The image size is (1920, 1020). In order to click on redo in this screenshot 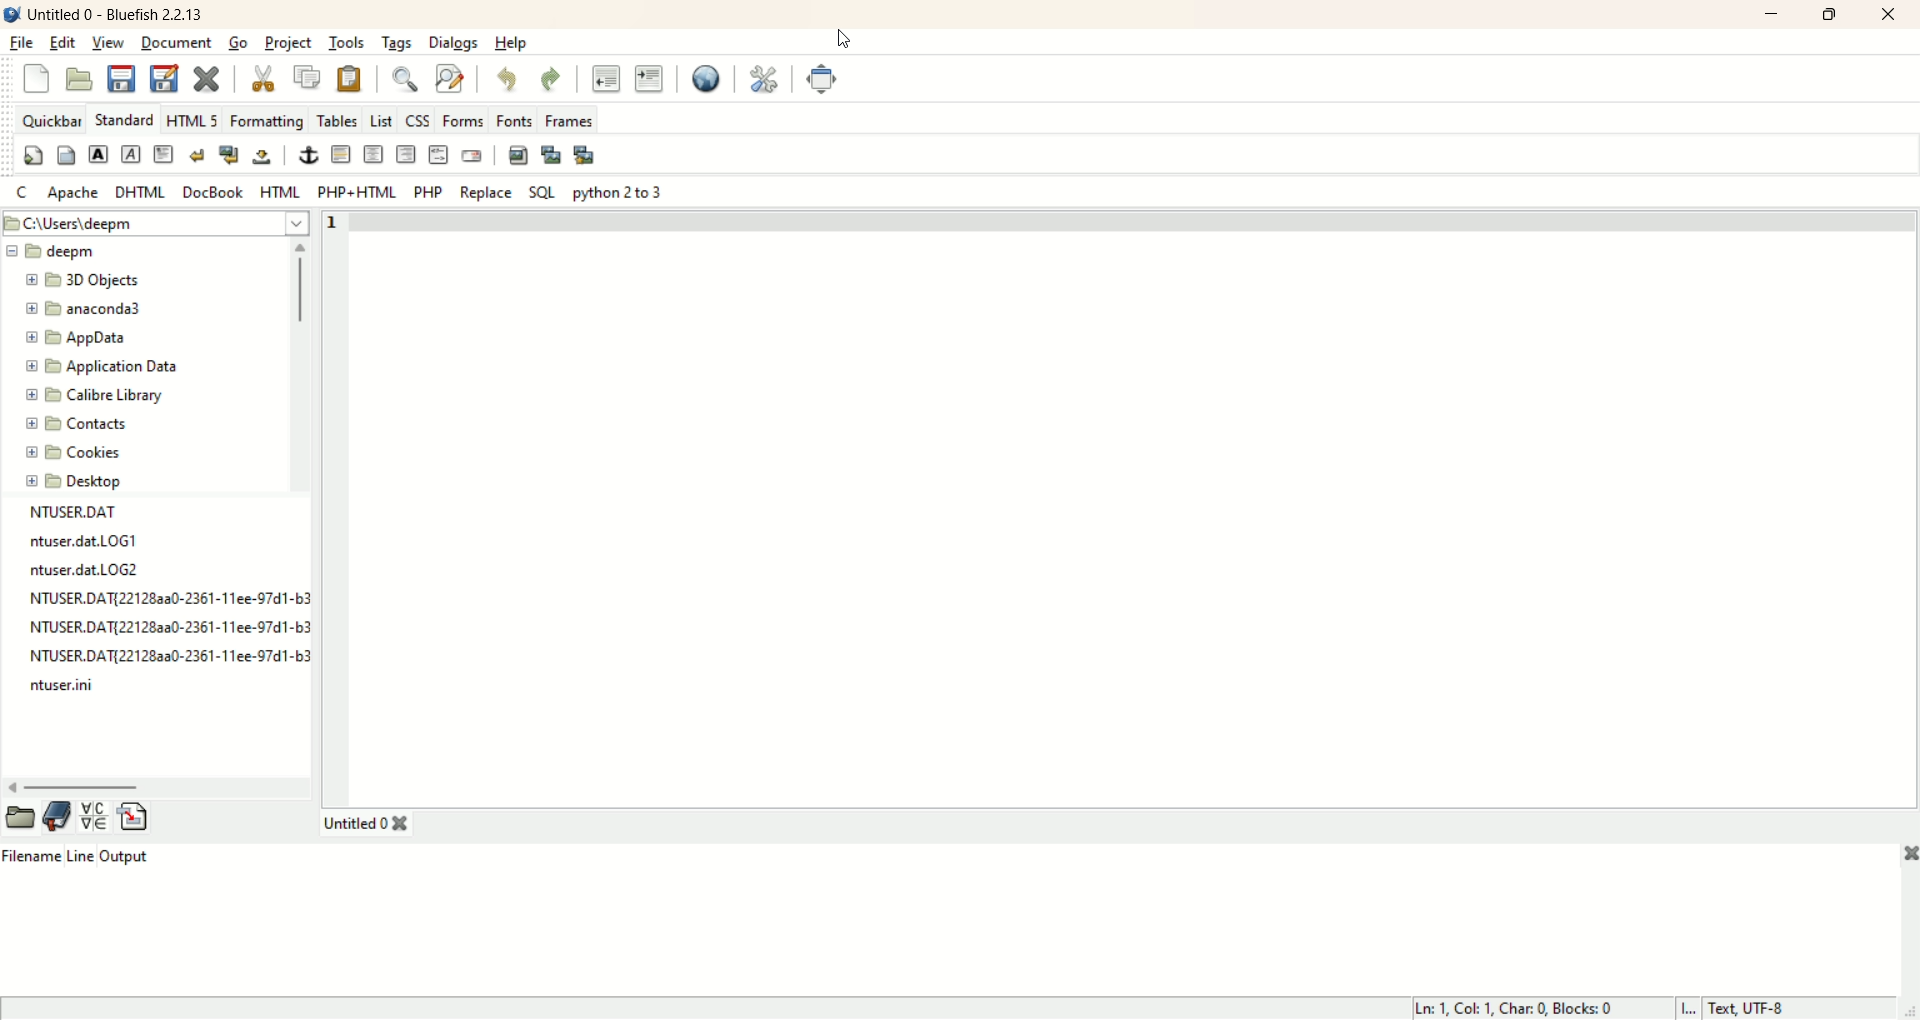, I will do `click(549, 79)`.